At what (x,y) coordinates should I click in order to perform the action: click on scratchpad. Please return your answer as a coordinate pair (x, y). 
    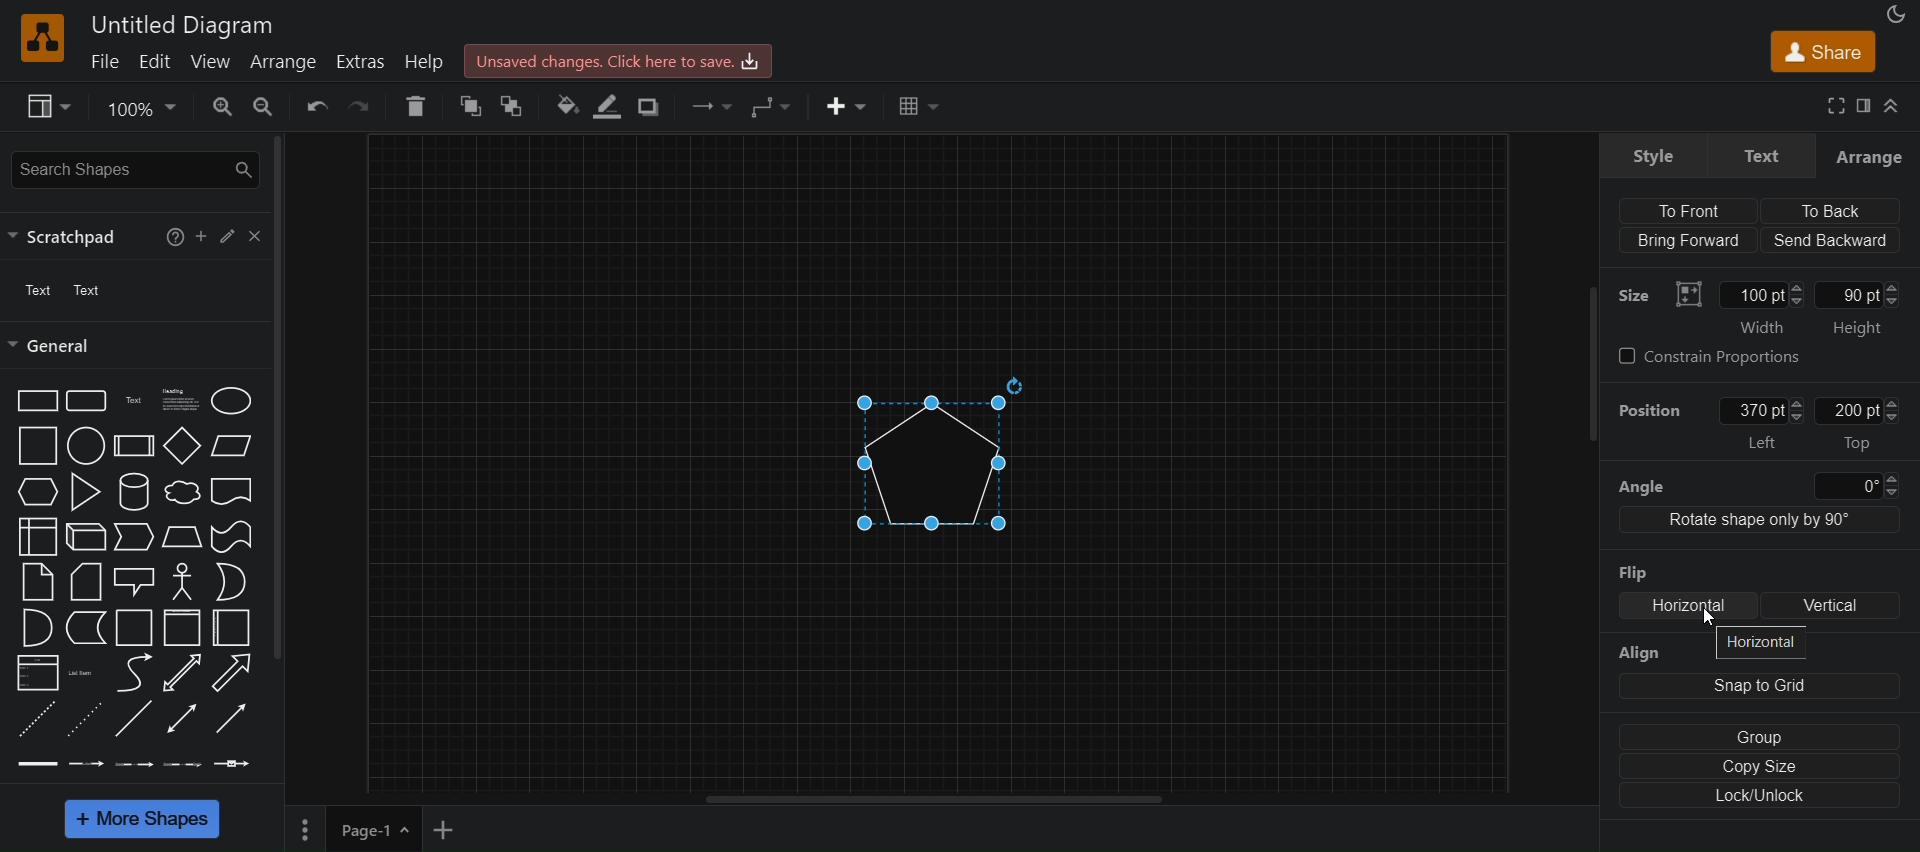
    Looking at the image, I should click on (72, 238).